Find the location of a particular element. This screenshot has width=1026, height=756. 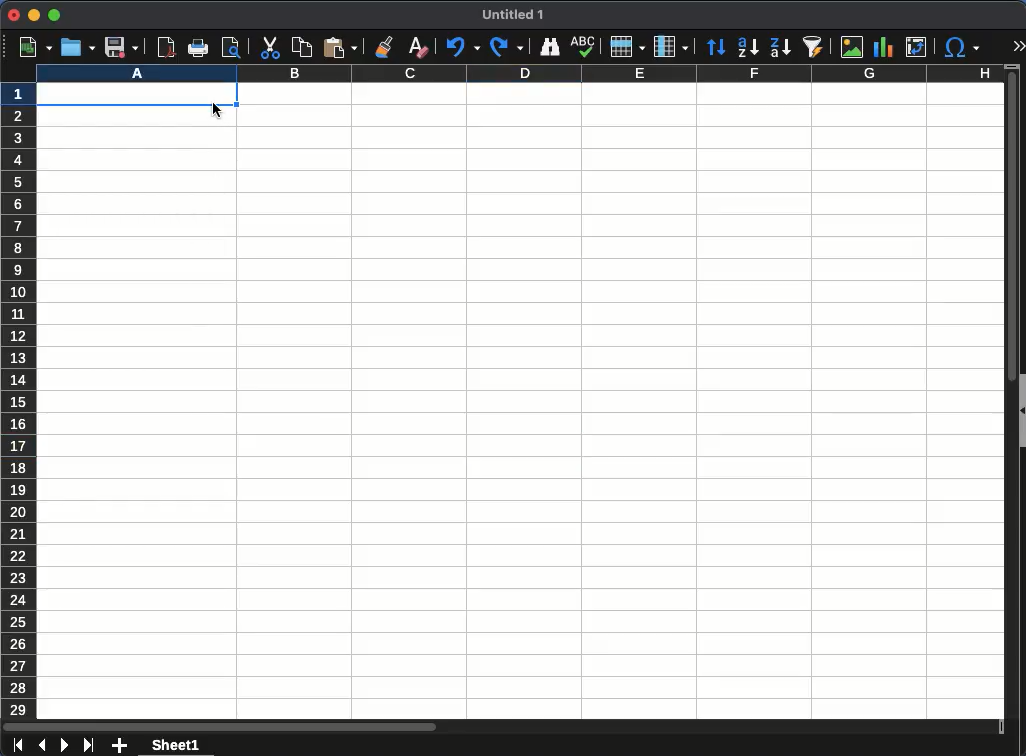

Untitled 1 is located at coordinates (516, 15).